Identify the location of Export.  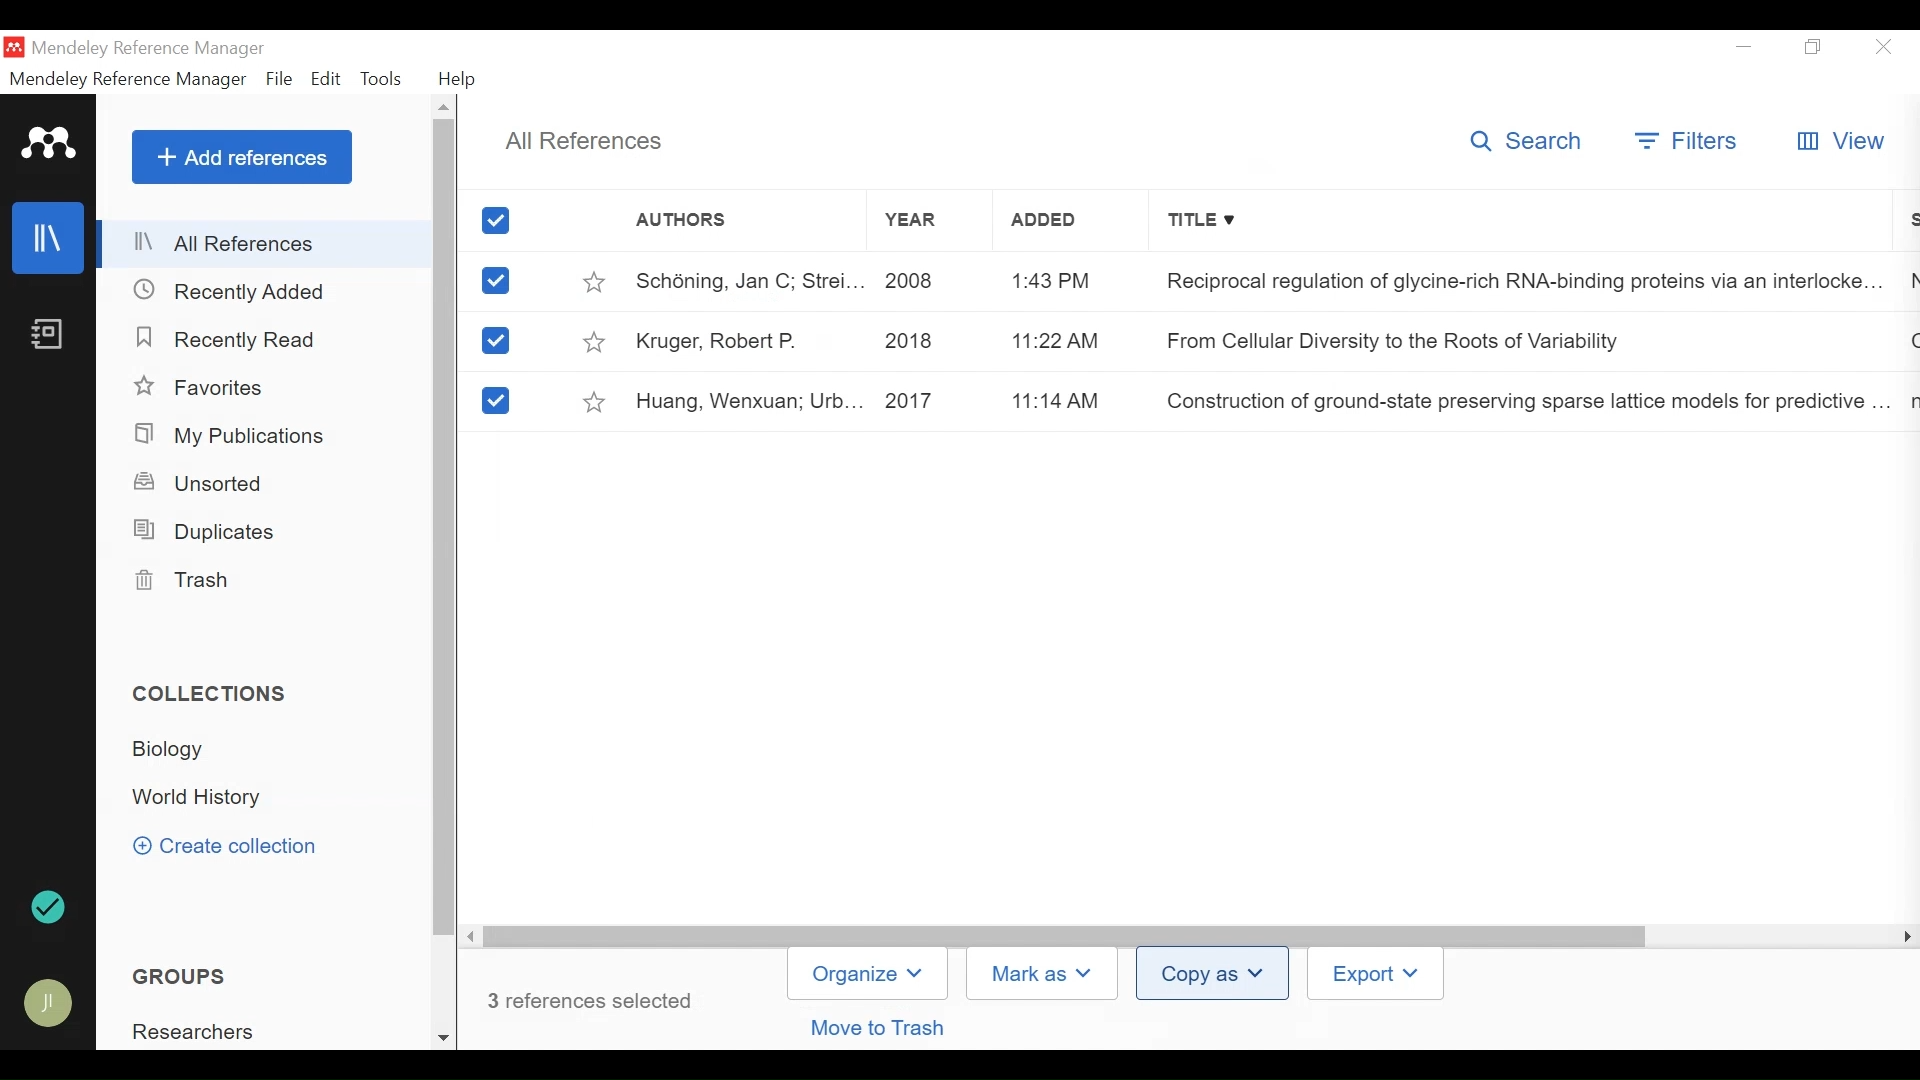
(1373, 974).